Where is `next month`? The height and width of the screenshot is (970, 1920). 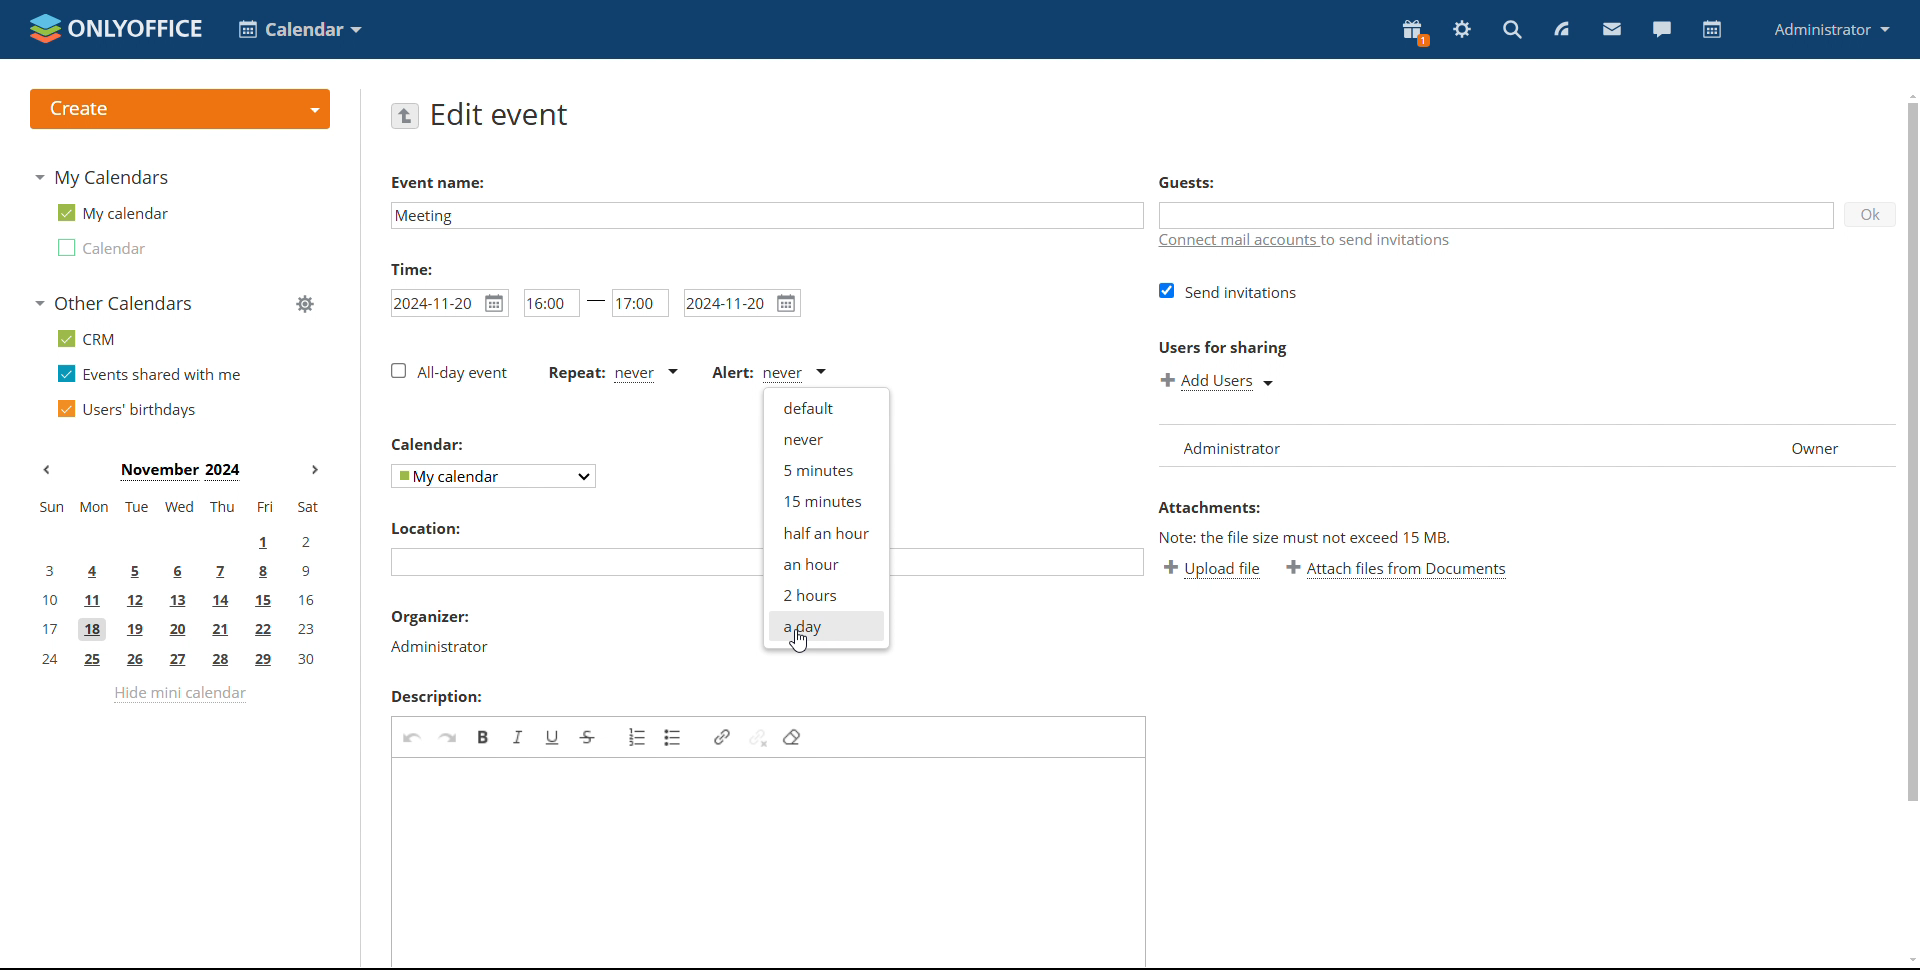
next month is located at coordinates (318, 471).